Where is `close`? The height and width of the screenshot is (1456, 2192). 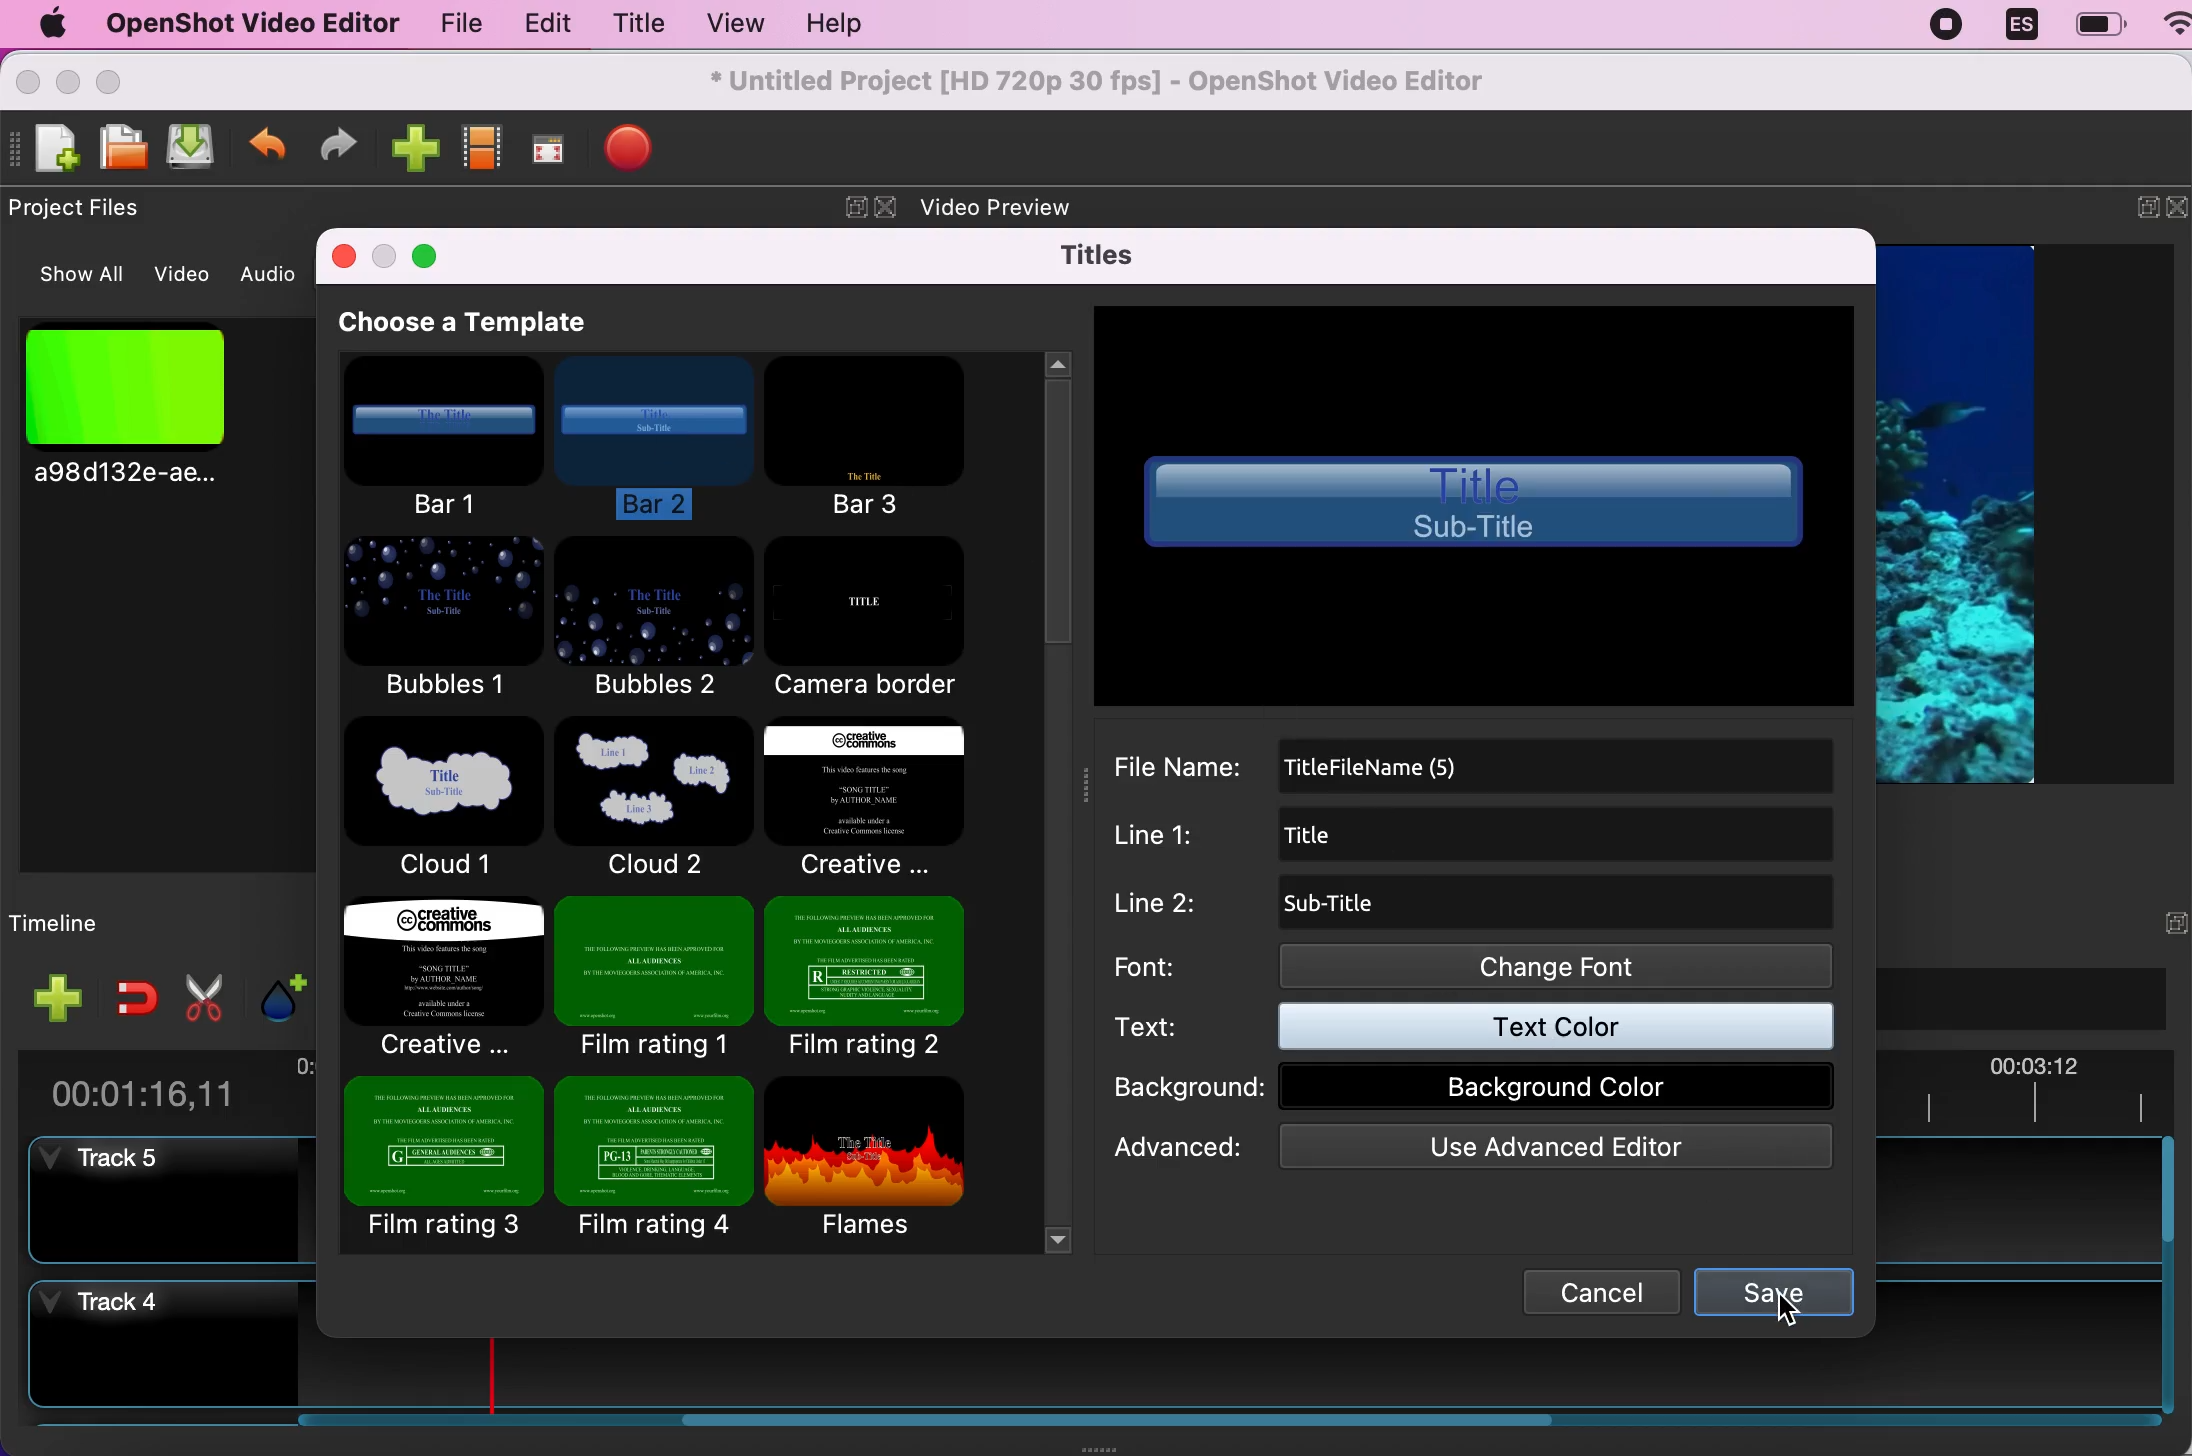
close is located at coordinates (27, 79).